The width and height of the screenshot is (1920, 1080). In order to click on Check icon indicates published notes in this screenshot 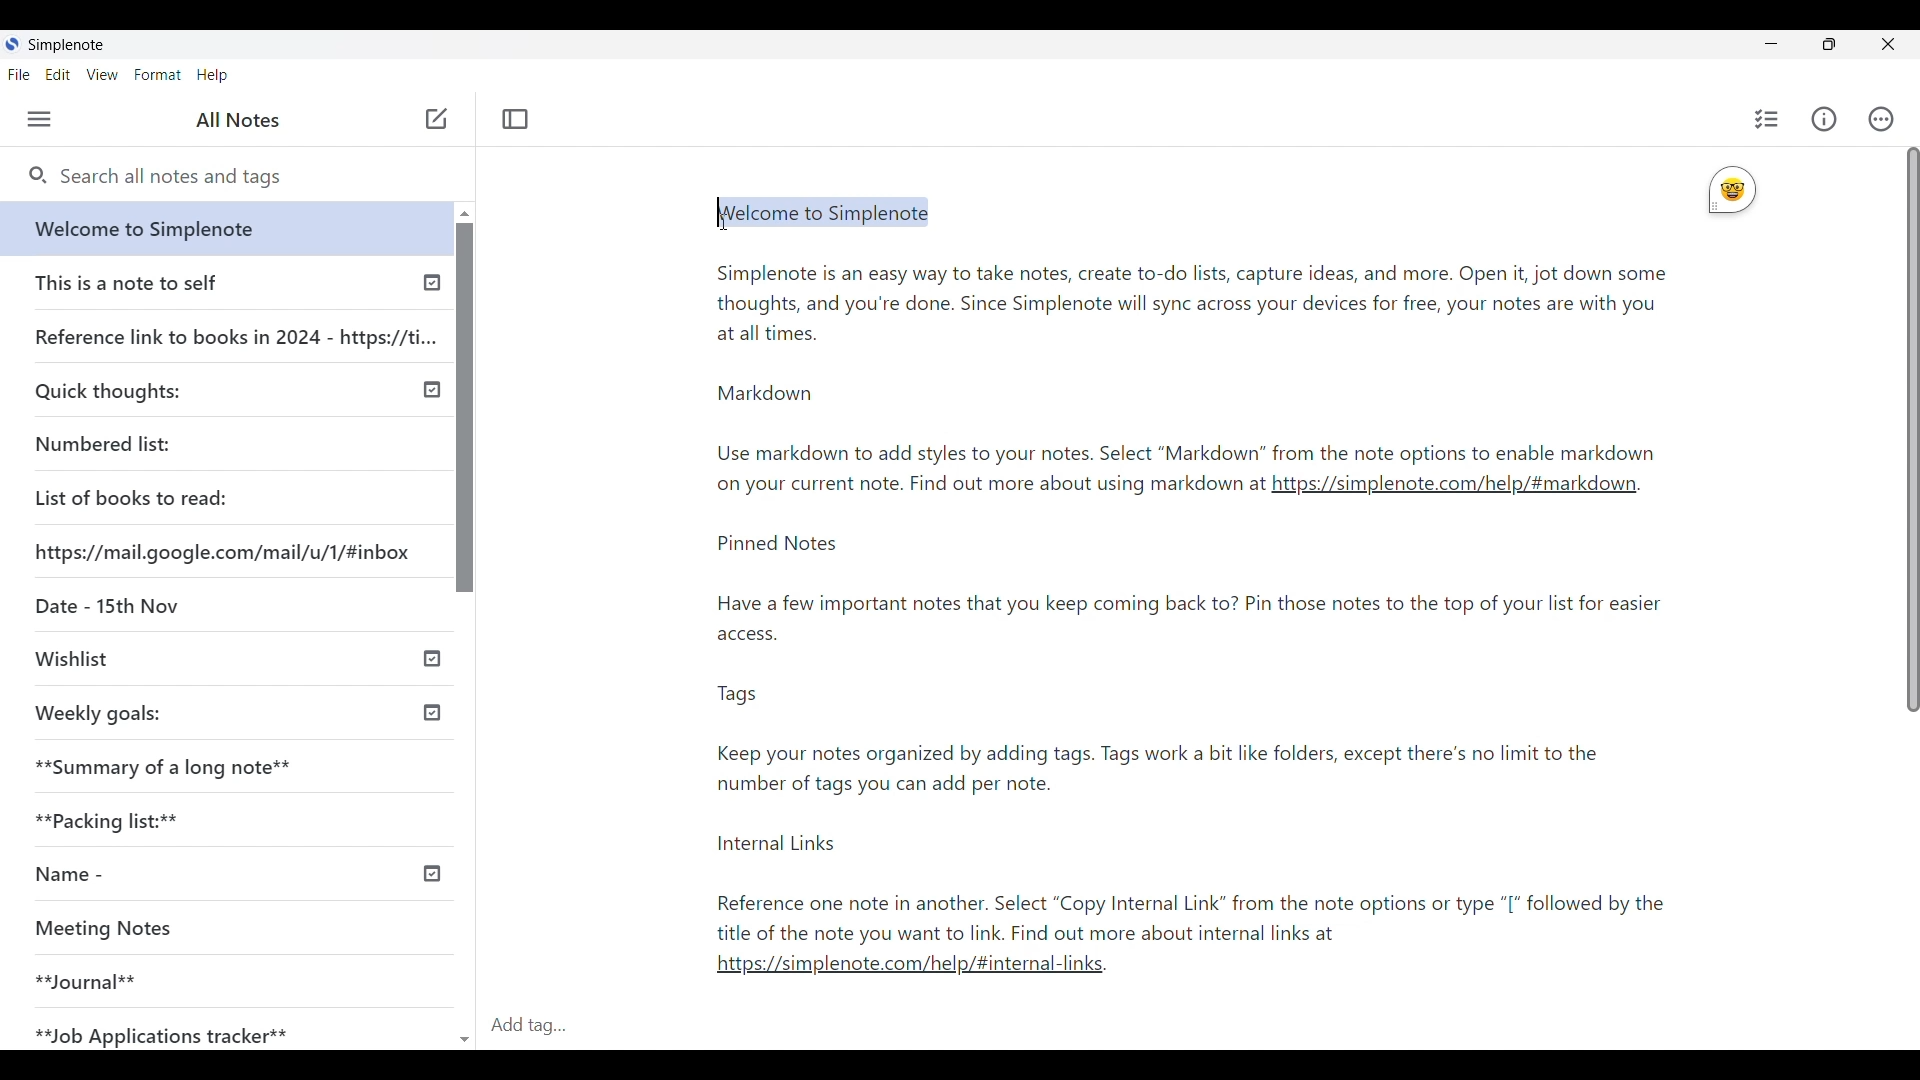, I will do `click(434, 660)`.